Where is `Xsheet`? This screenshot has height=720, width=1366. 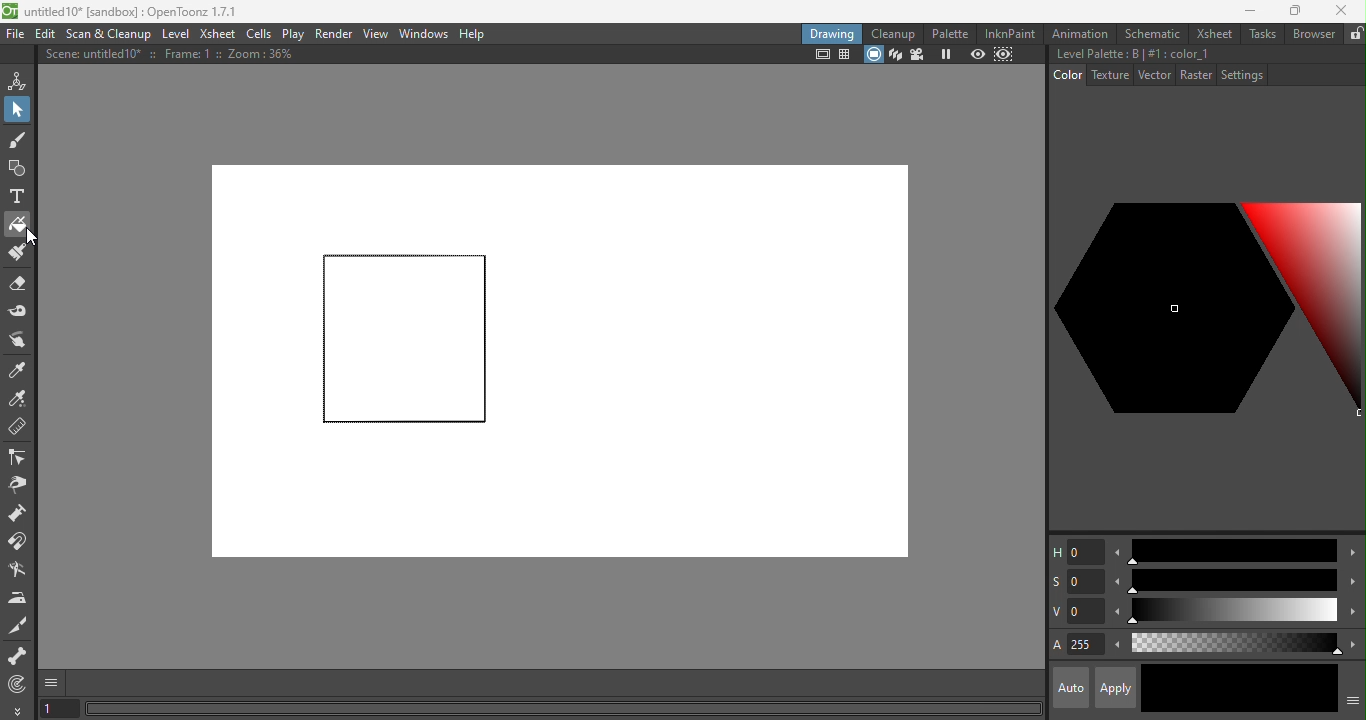 Xsheet is located at coordinates (217, 33).